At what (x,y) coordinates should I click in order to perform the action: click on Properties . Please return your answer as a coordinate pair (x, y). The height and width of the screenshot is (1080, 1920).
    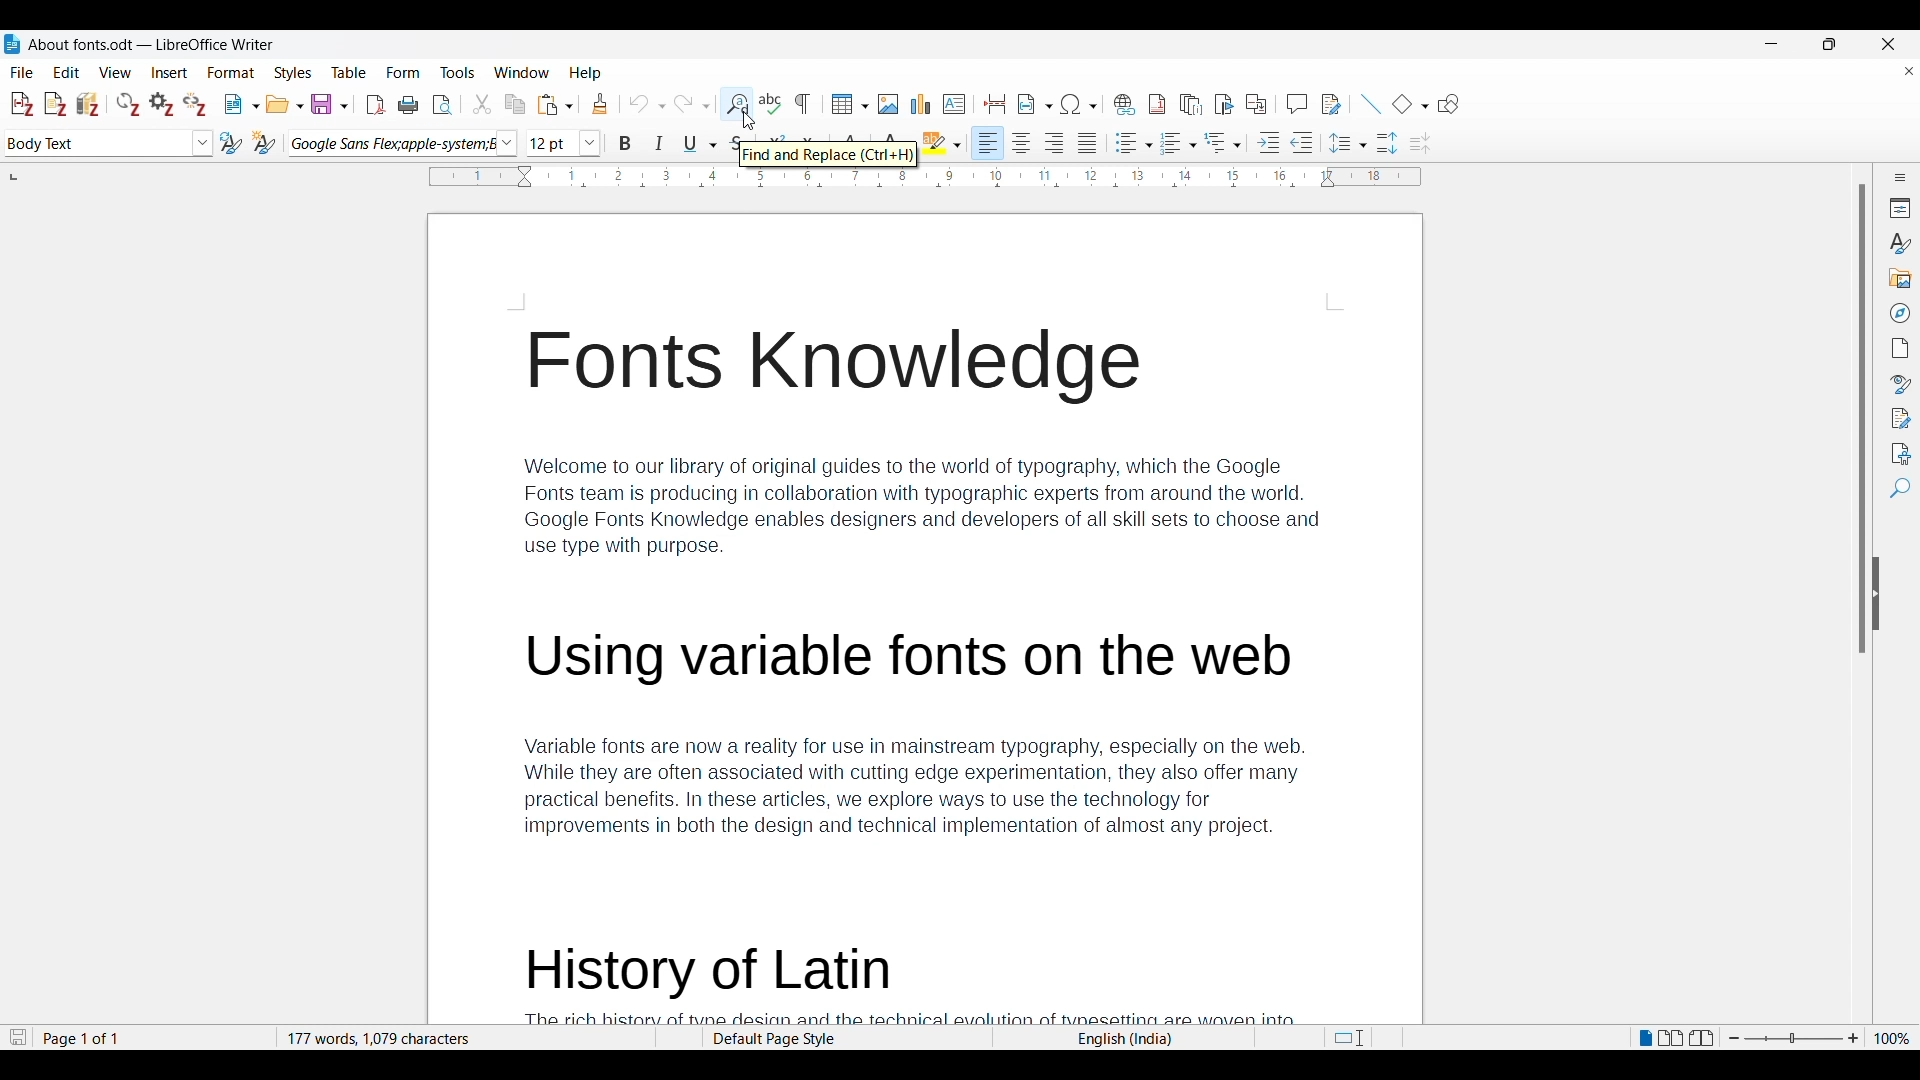
    Looking at the image, I should click on (1898, 208).